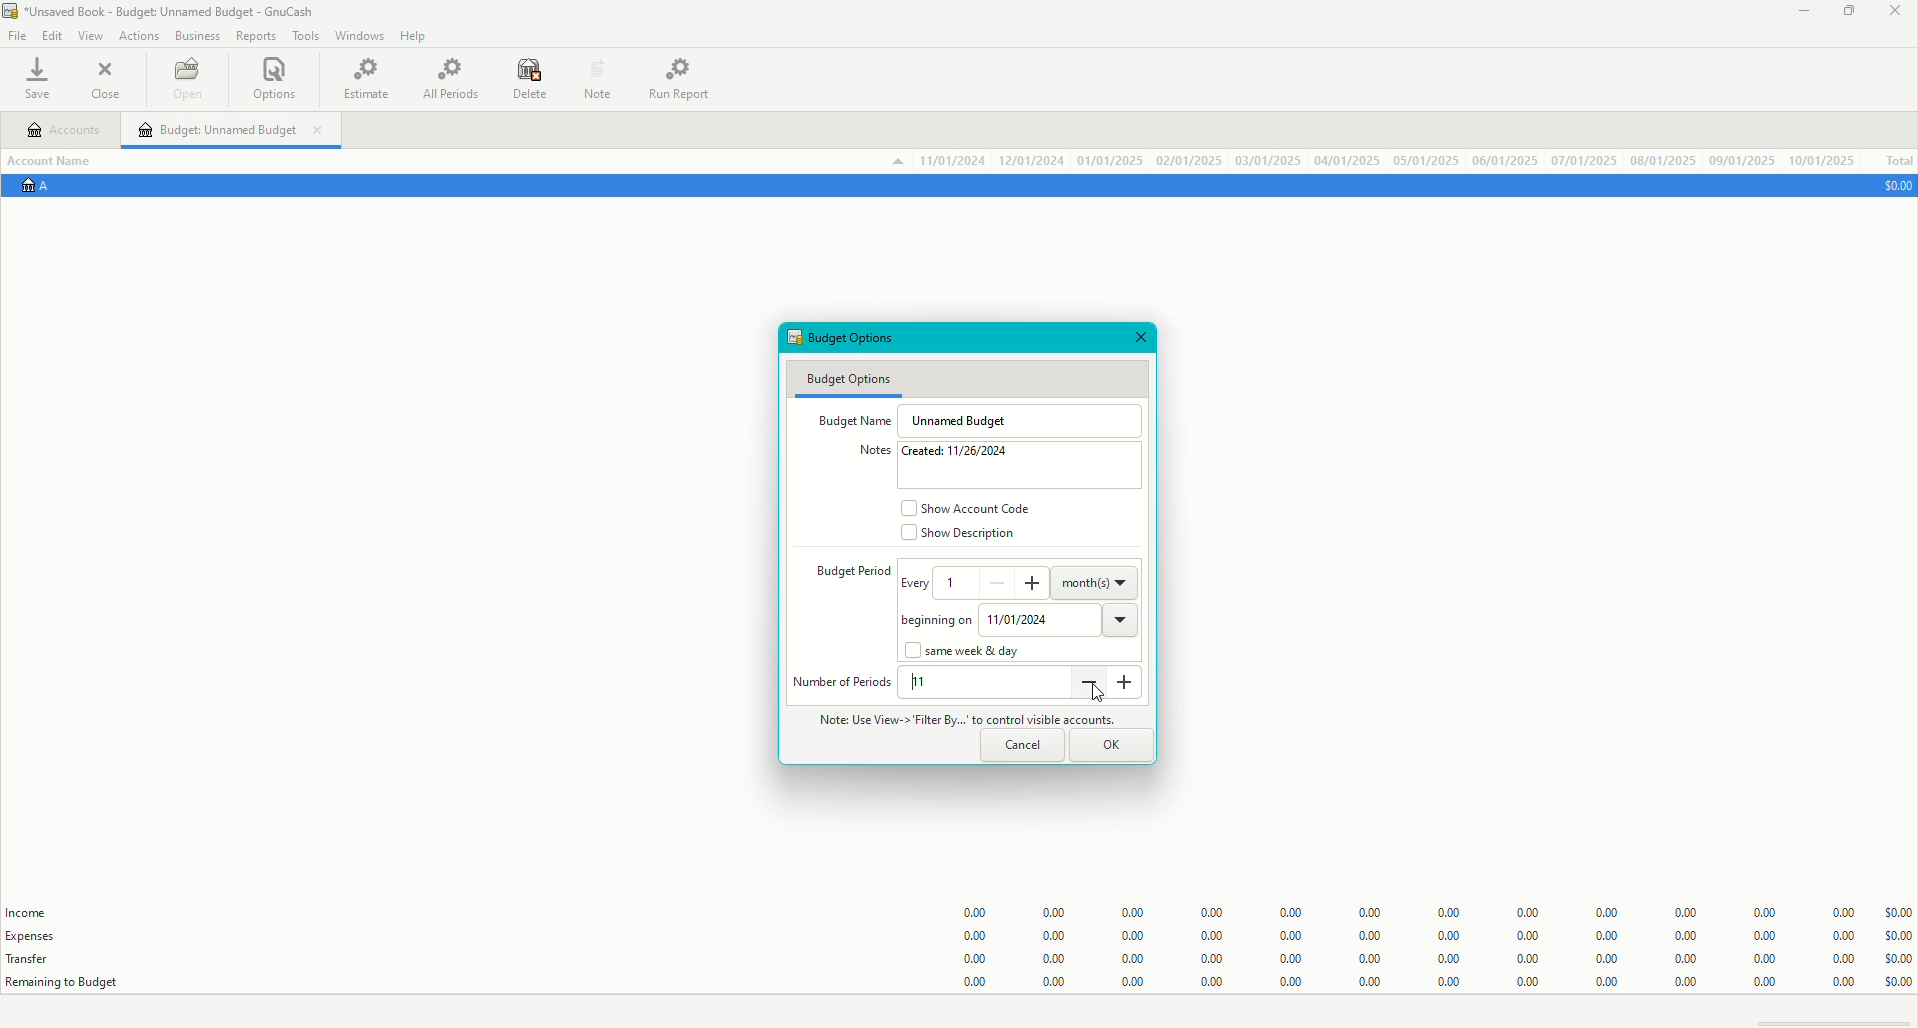 The height and width of the screenshot is (1028, 1918). I want to click on Accounts, so click(65, 132).